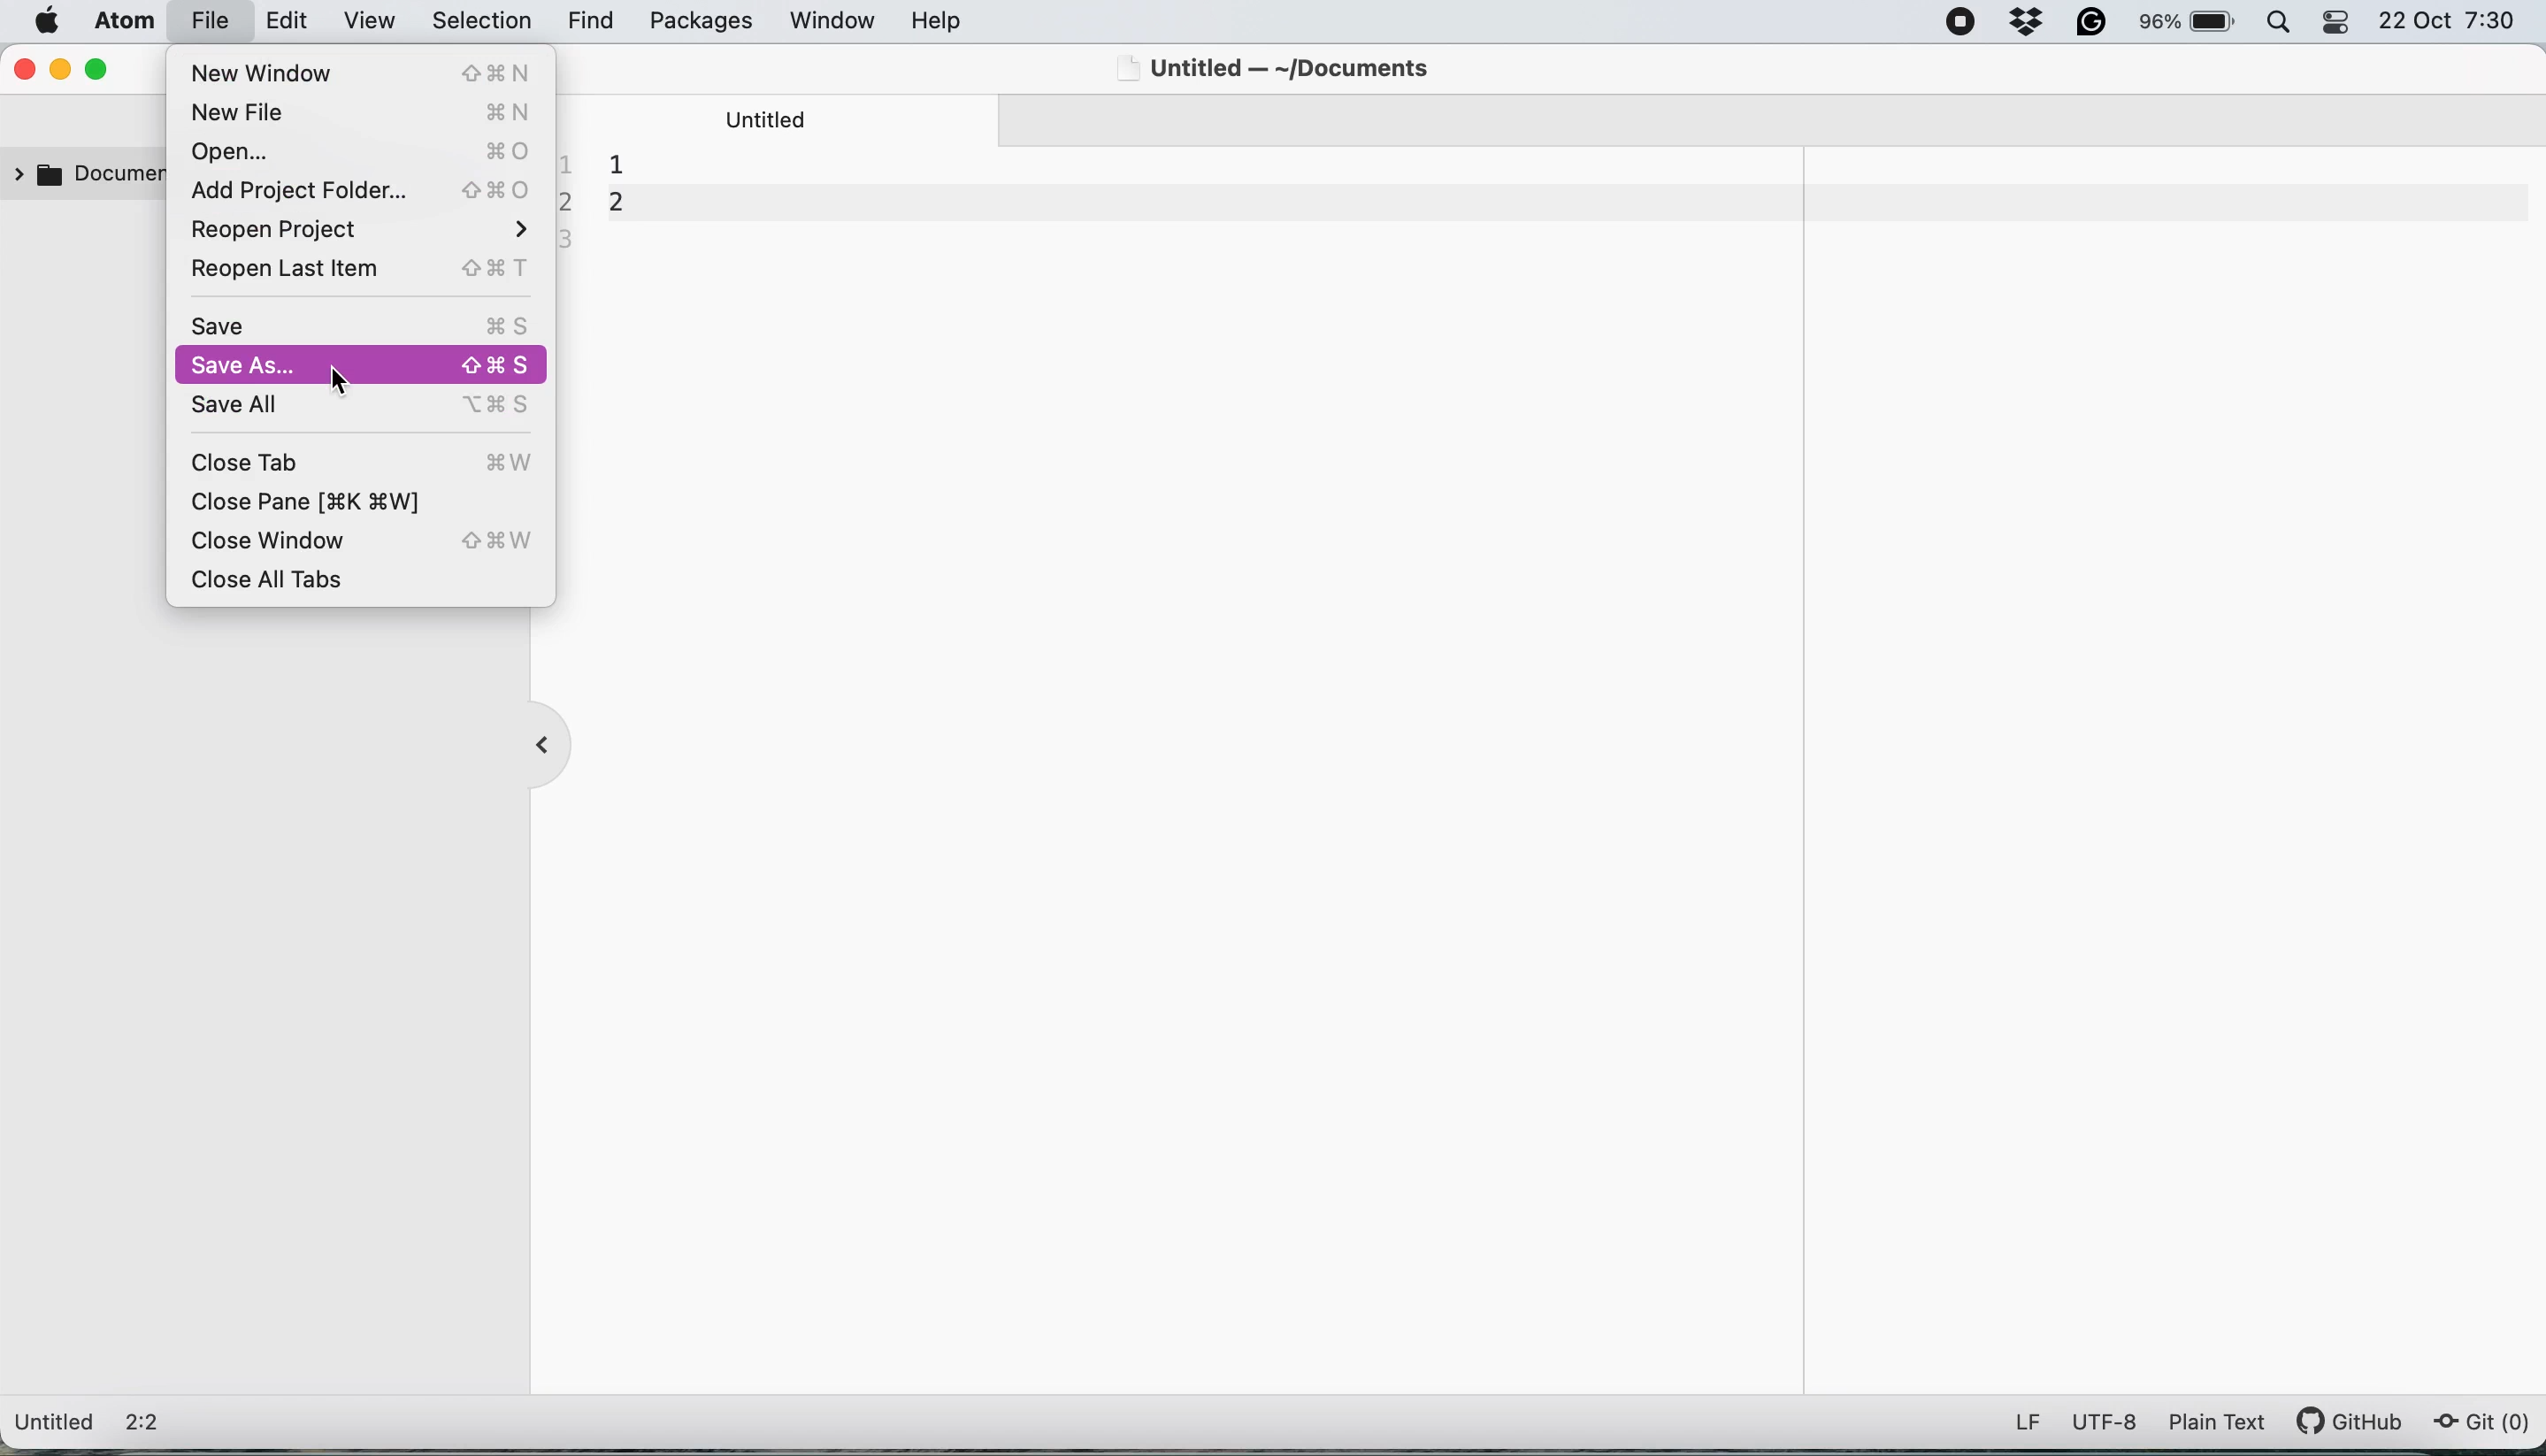 This screenshot has width=2546, height=1456. I want to click on screen recorder, so click(1963, 24).